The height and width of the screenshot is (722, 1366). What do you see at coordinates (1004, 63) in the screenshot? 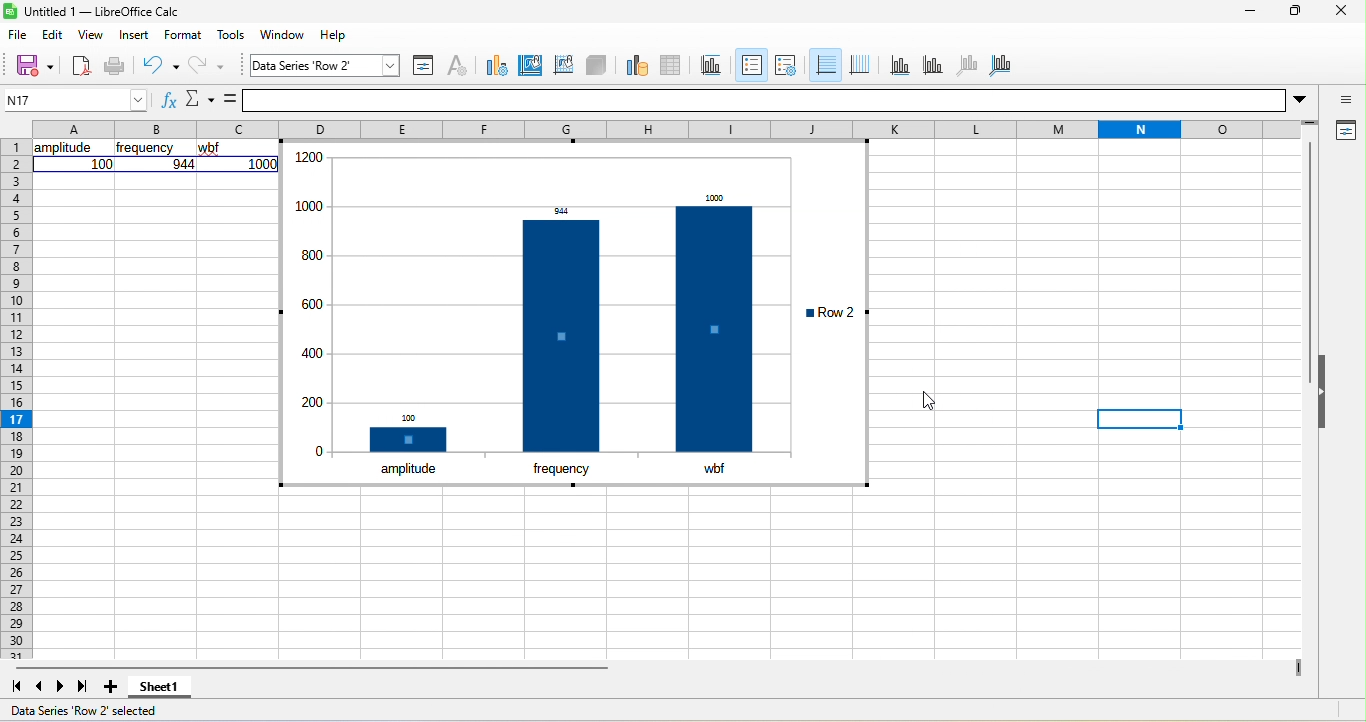
I see `all axes` at bounding box center [1004, 63].